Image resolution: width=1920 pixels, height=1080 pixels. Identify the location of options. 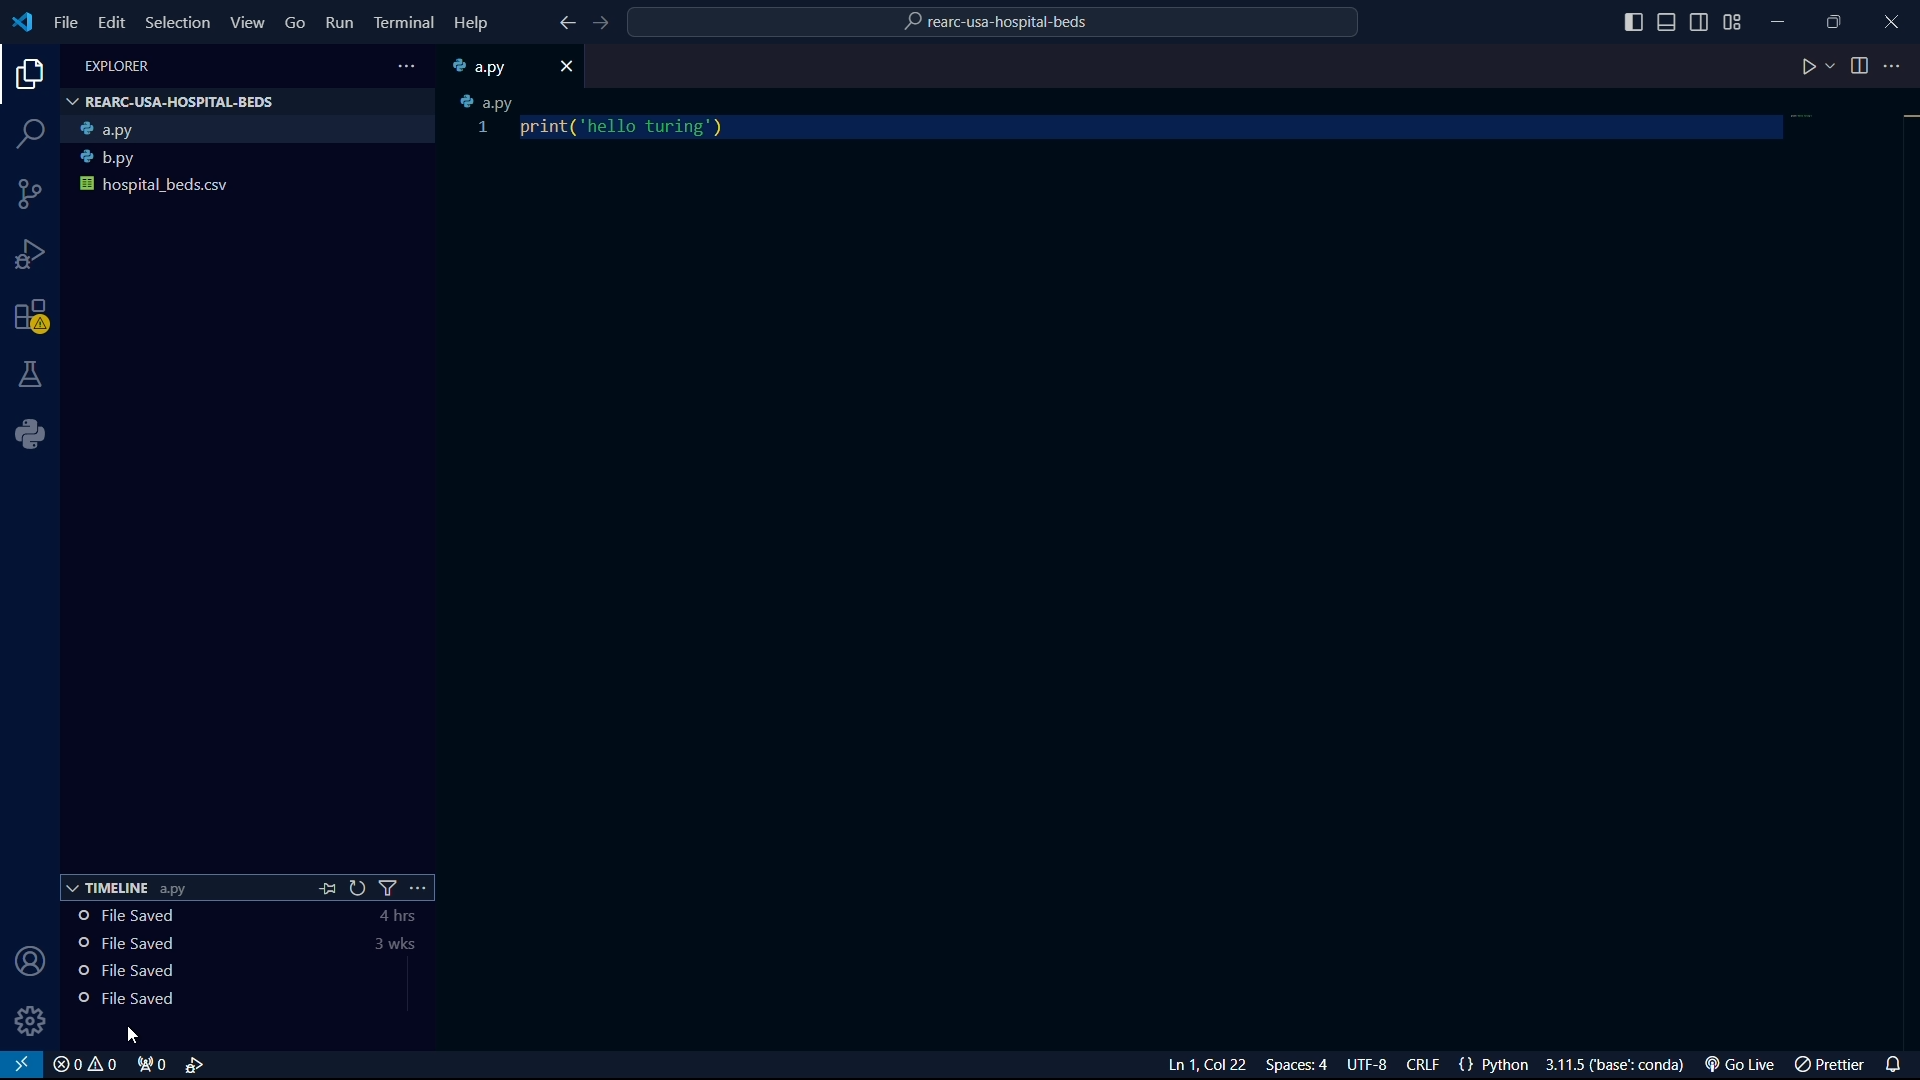
(412, 66).